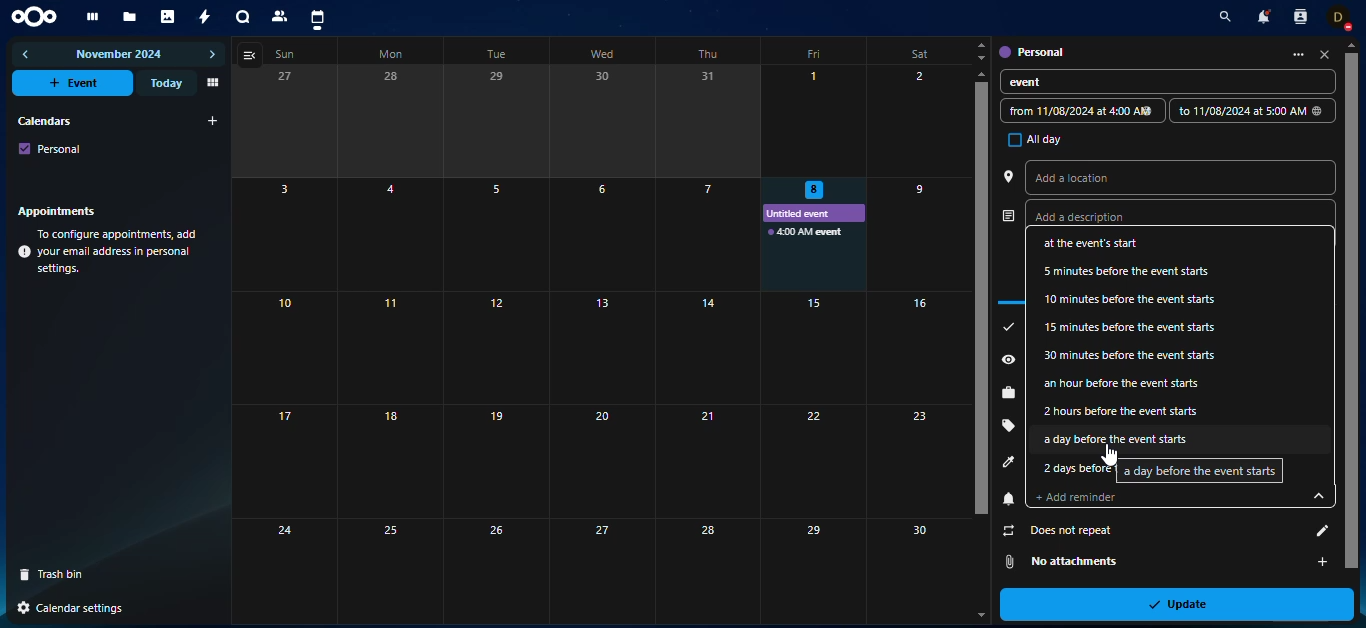 Image resolution: width=1366 pixels, height=628 pixels. I want to click on next, so click(212, 55).